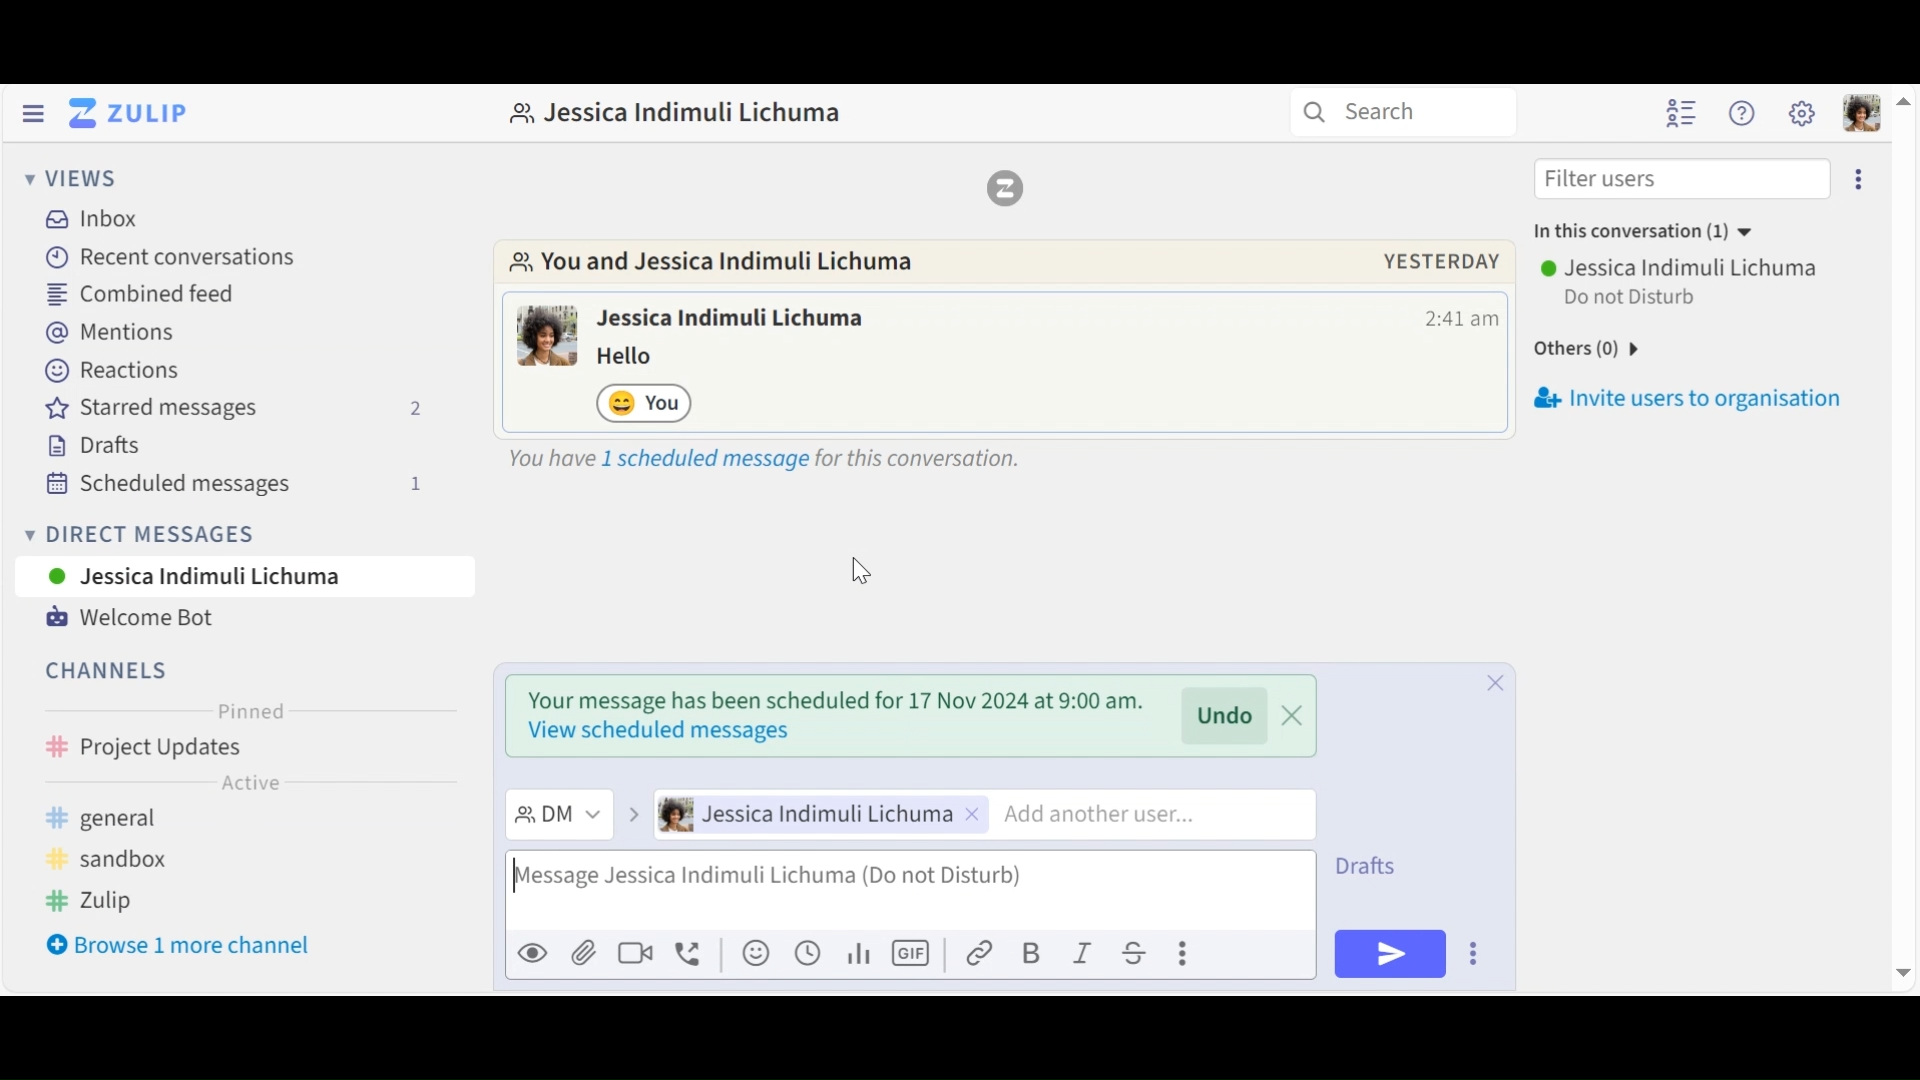  Describe the element at coordinates (1858, 112) in the screenshot. I see `Personal menu` at that location.